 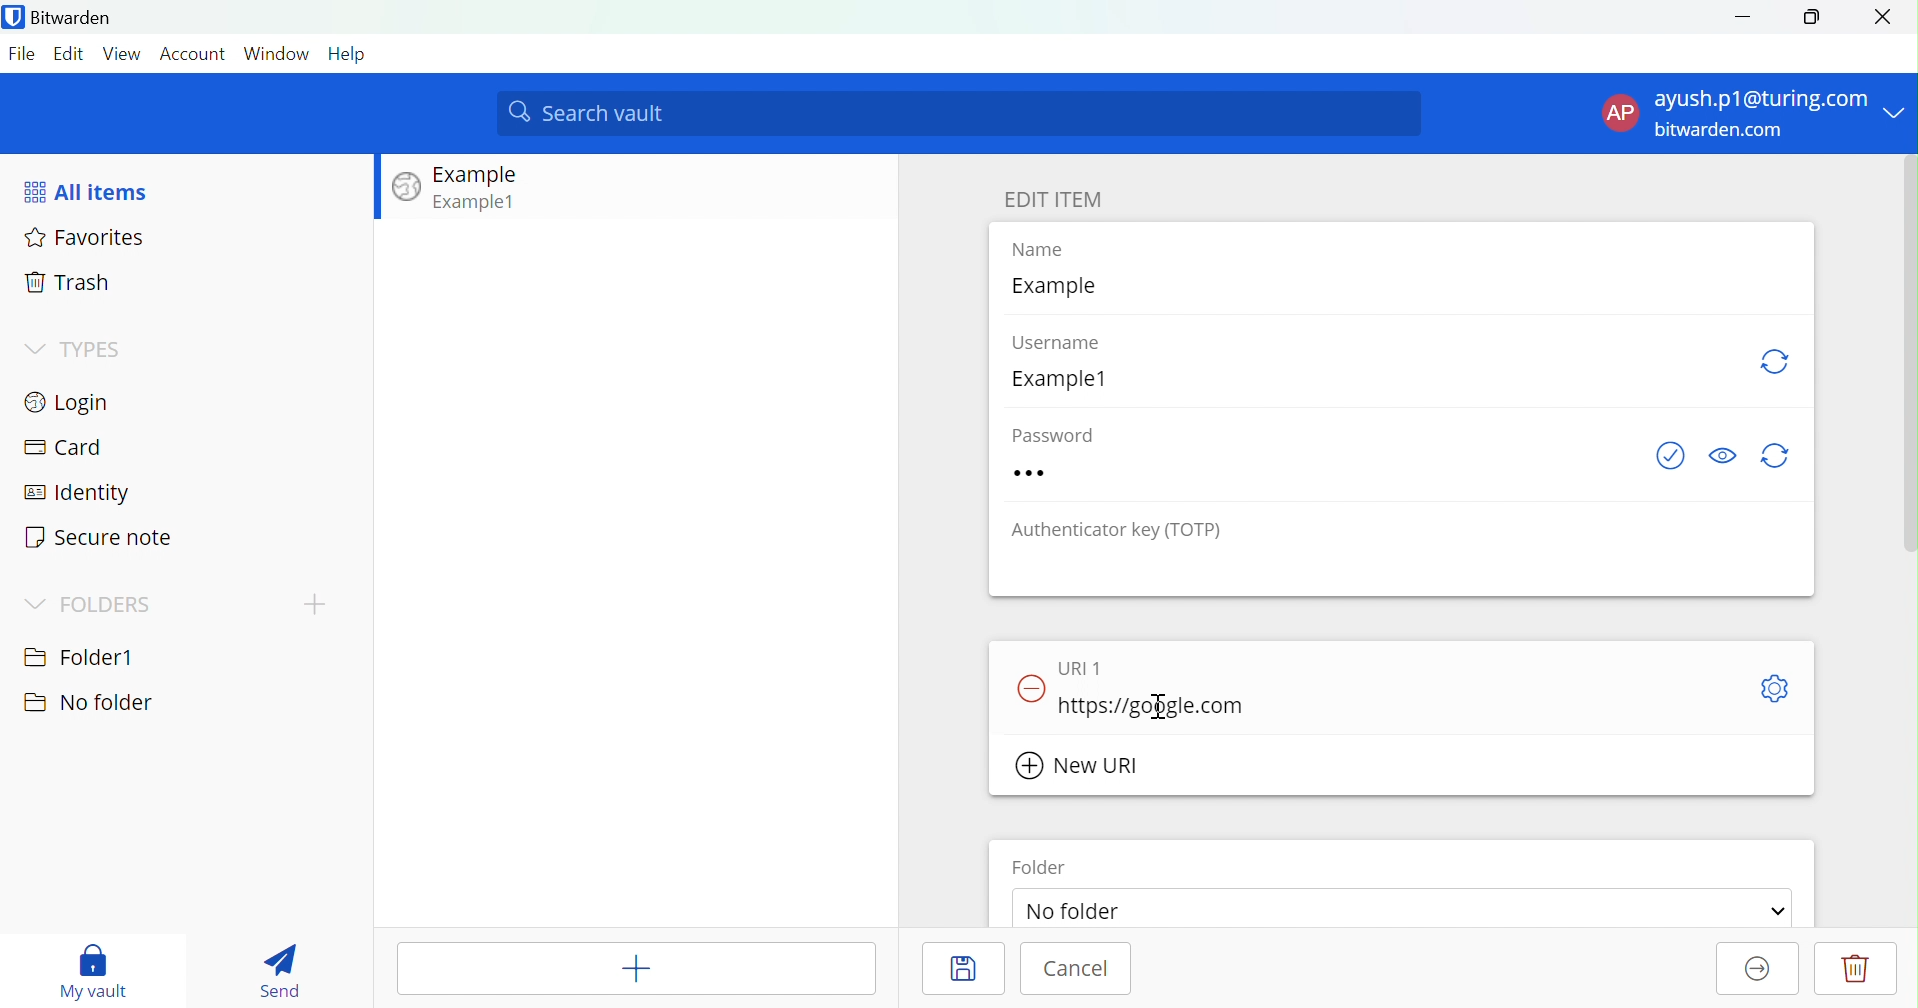 What do you see at coordinates (25, 54) in the screenshot?
I see `File` at bounding box center [25, 54].